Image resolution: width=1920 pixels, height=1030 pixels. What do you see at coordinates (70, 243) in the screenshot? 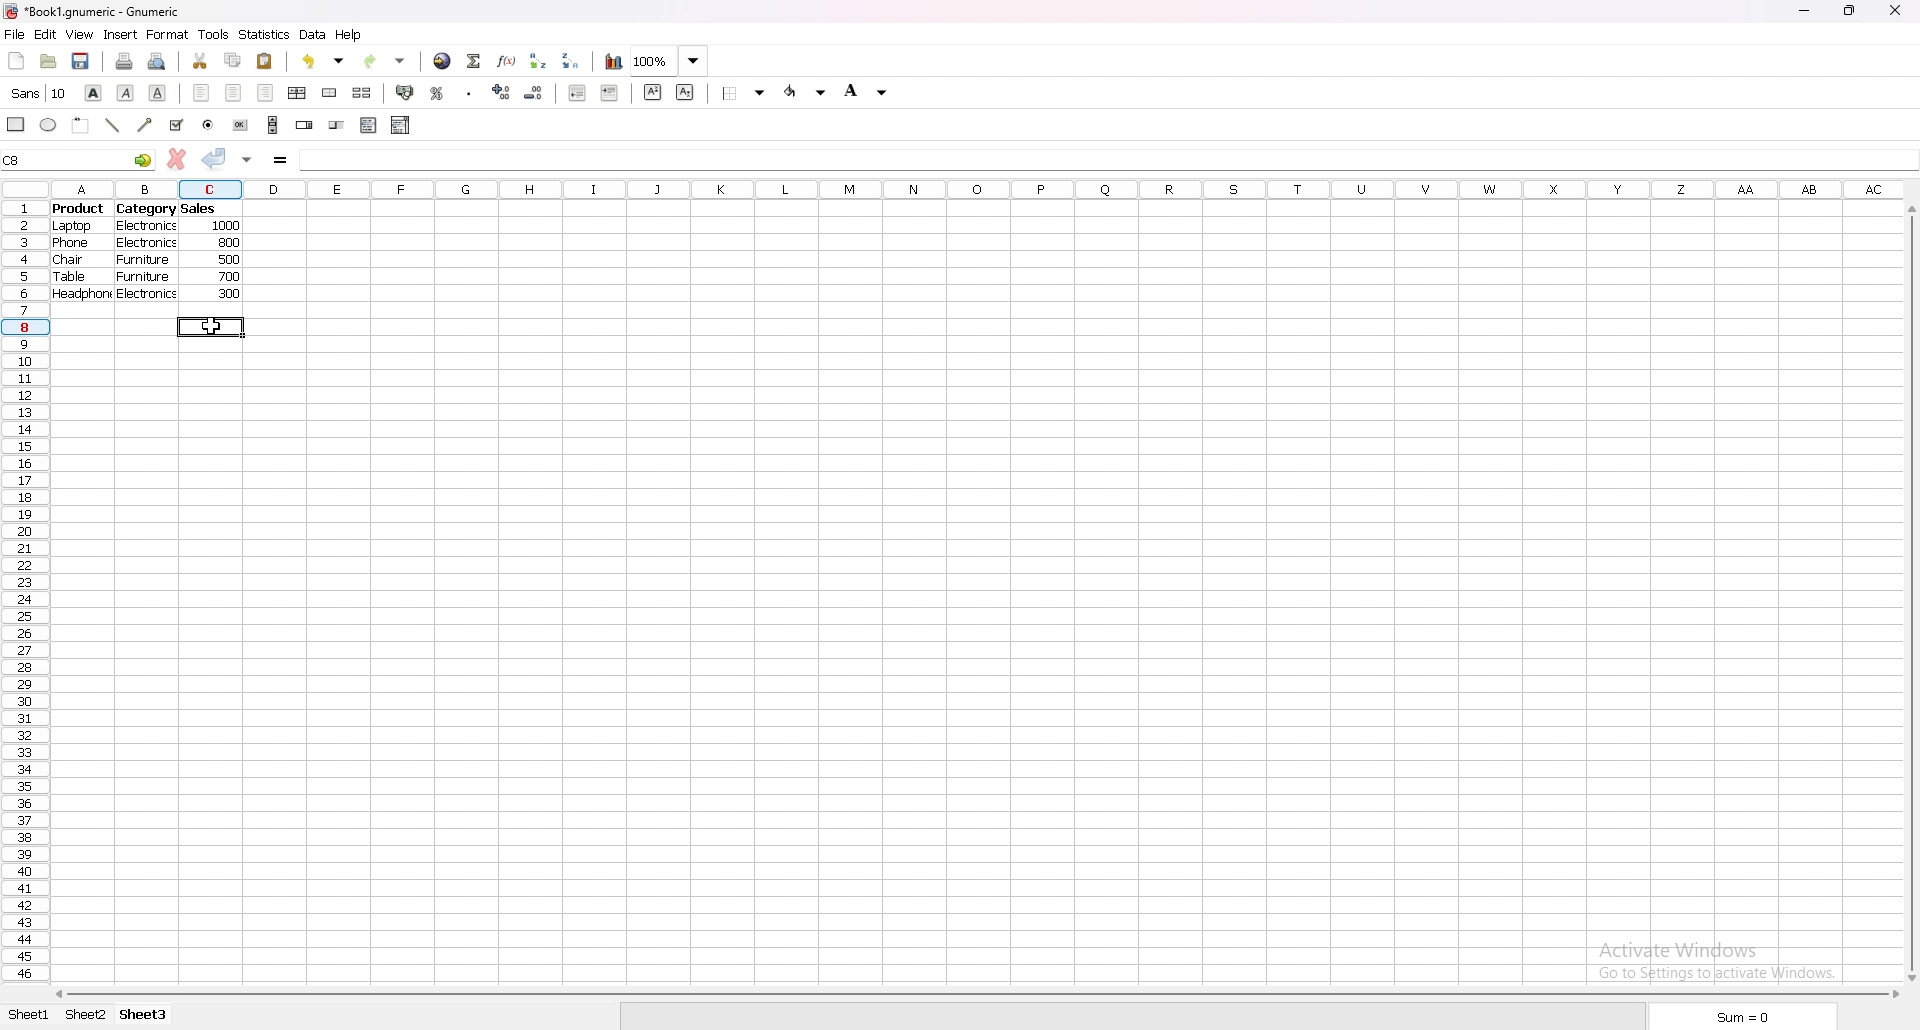
I see `phone` at bounding box center [70, 243].